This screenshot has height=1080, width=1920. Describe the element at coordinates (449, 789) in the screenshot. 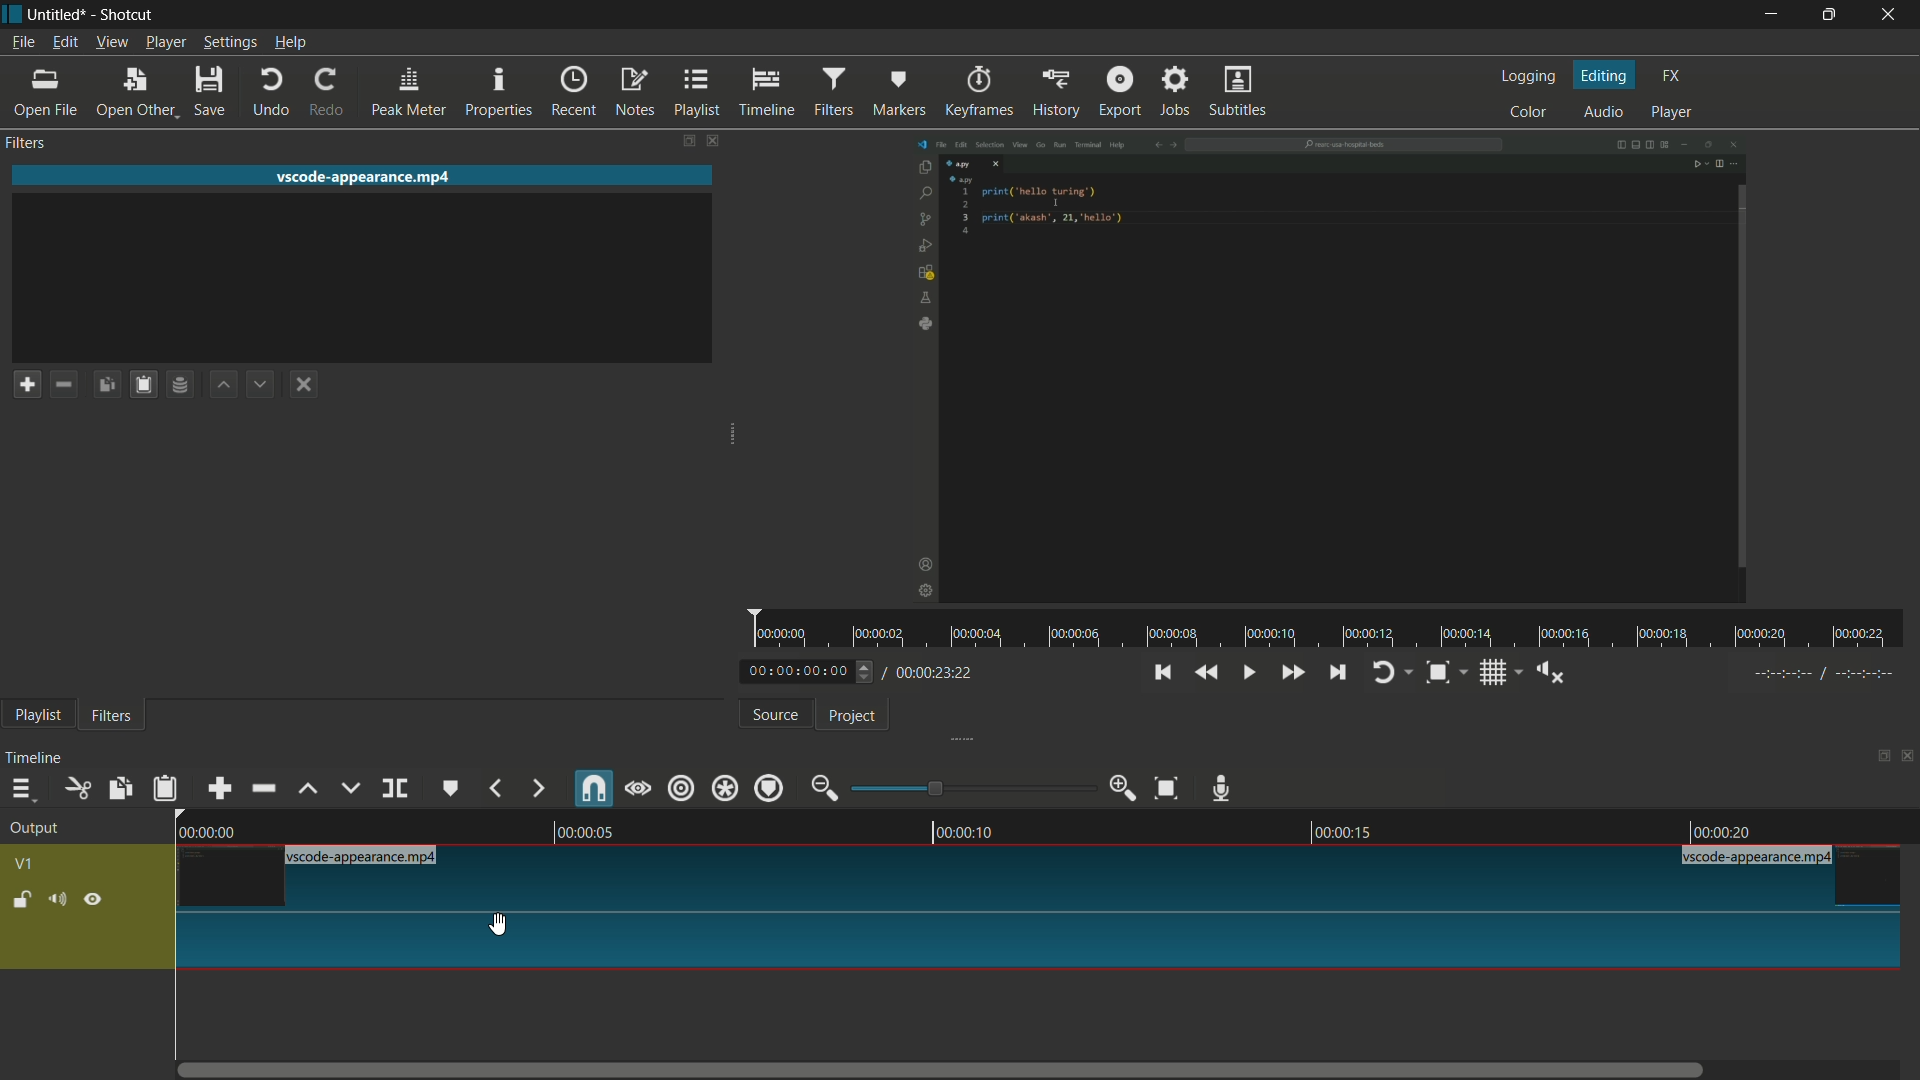

I see `create or edit marker` at that location.